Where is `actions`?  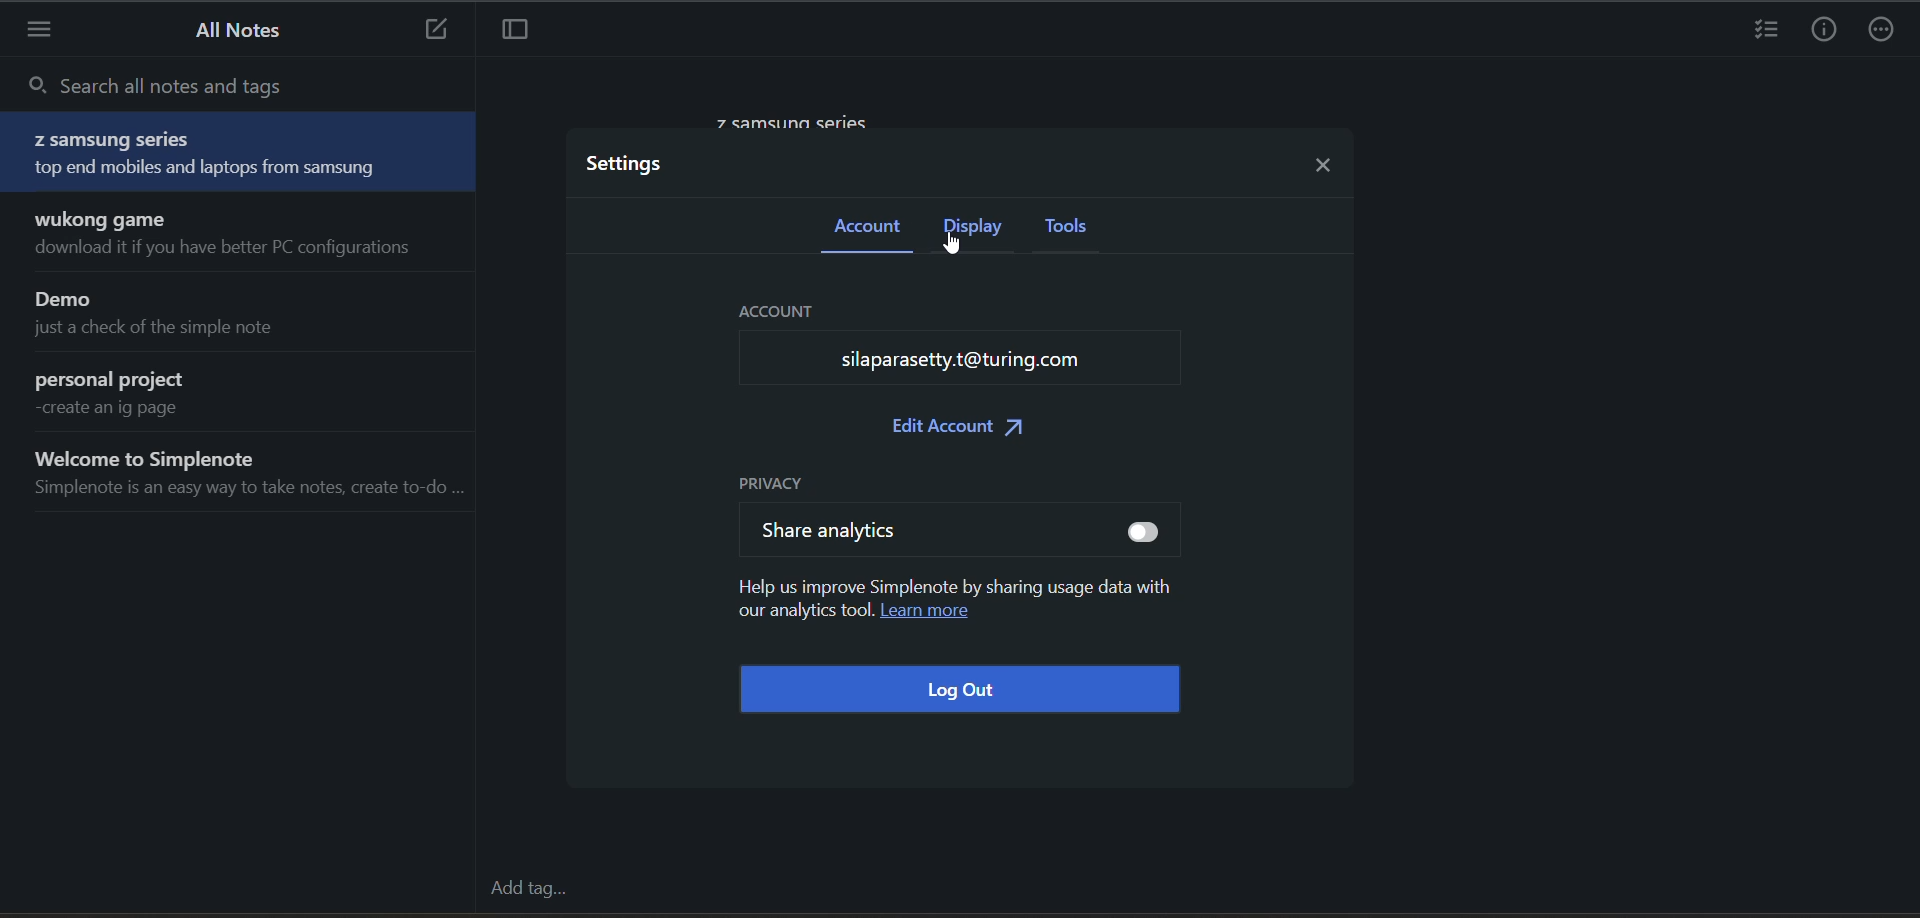 actions is located at coordinates (1885, 30).